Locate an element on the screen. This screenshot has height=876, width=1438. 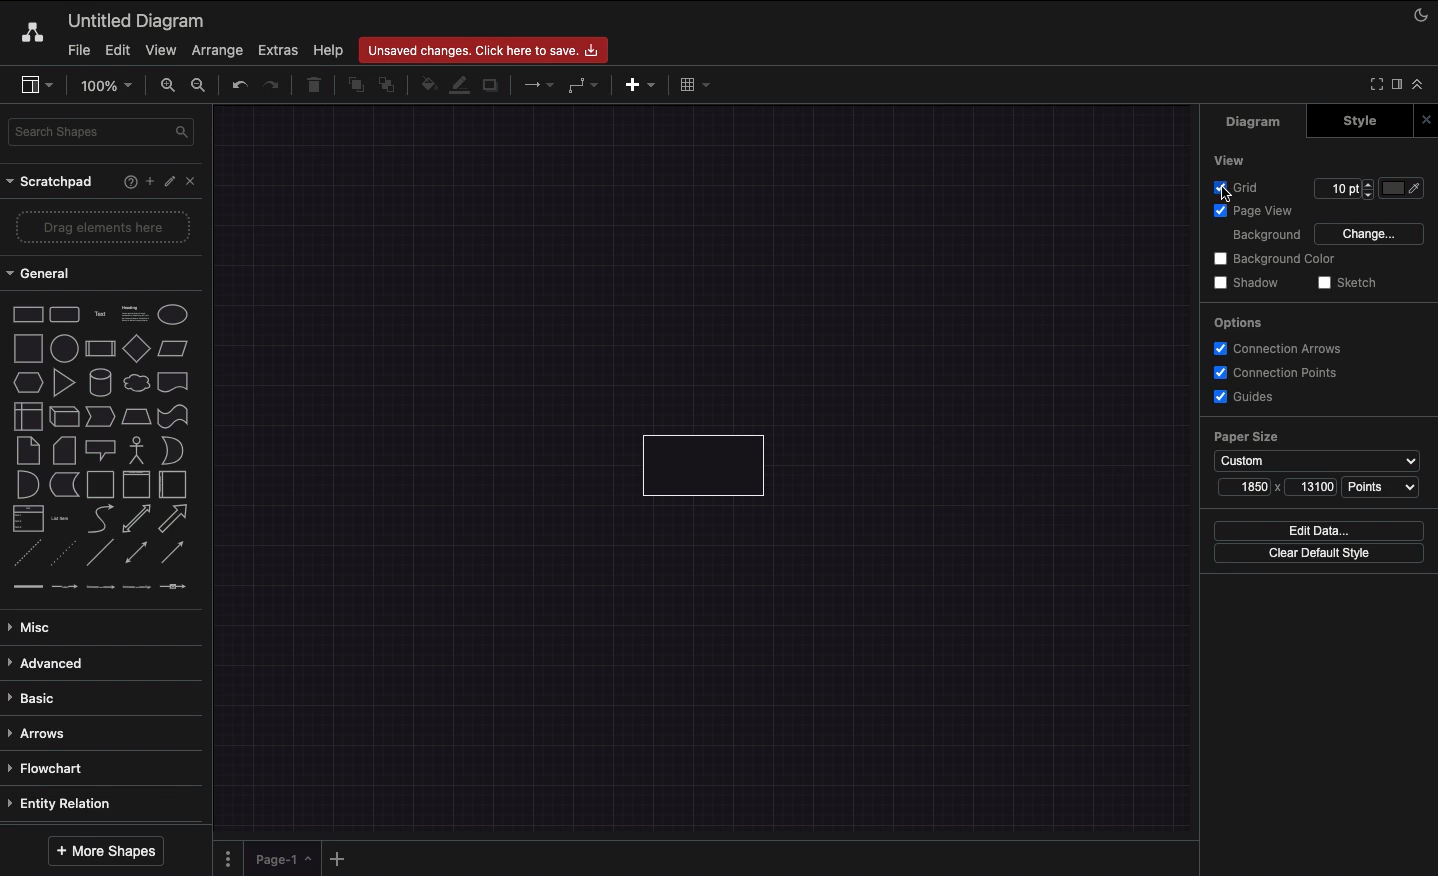
Click grid is located at coordinates (1234, 190).